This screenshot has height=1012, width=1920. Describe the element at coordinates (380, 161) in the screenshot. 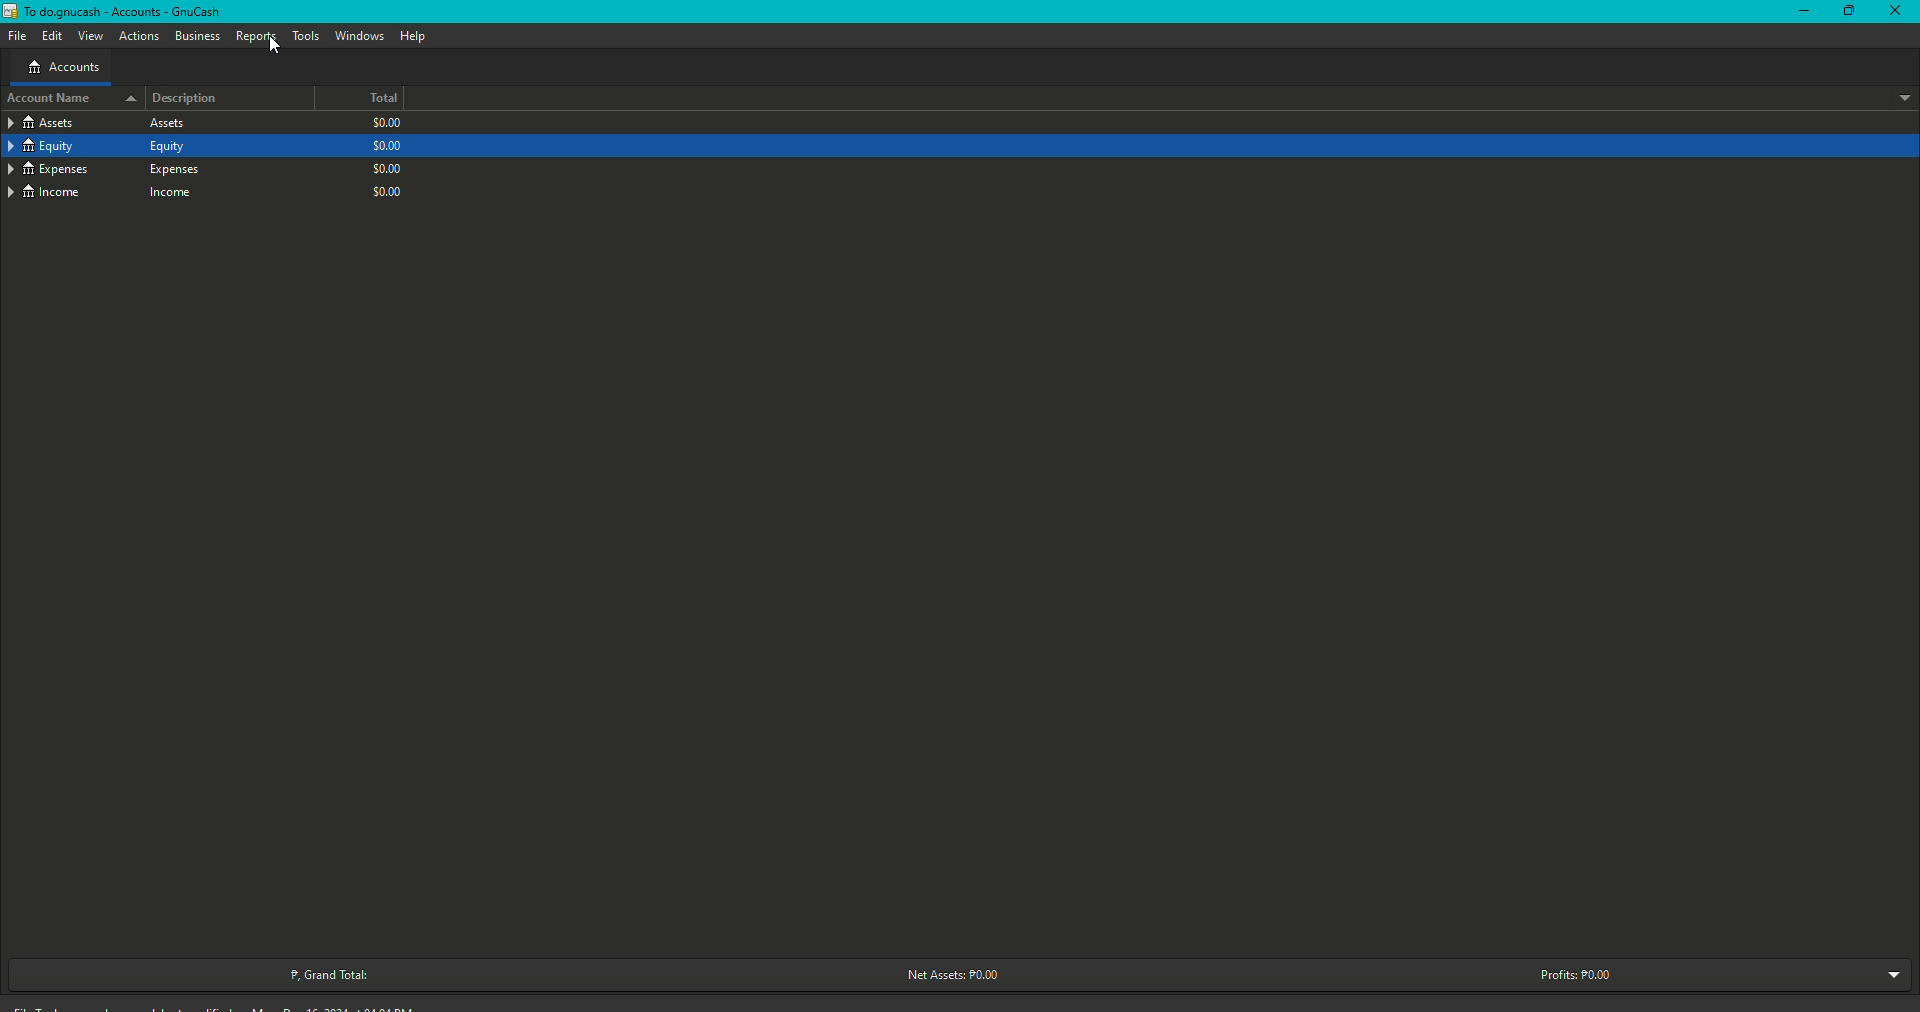

I see `$0` at that location.